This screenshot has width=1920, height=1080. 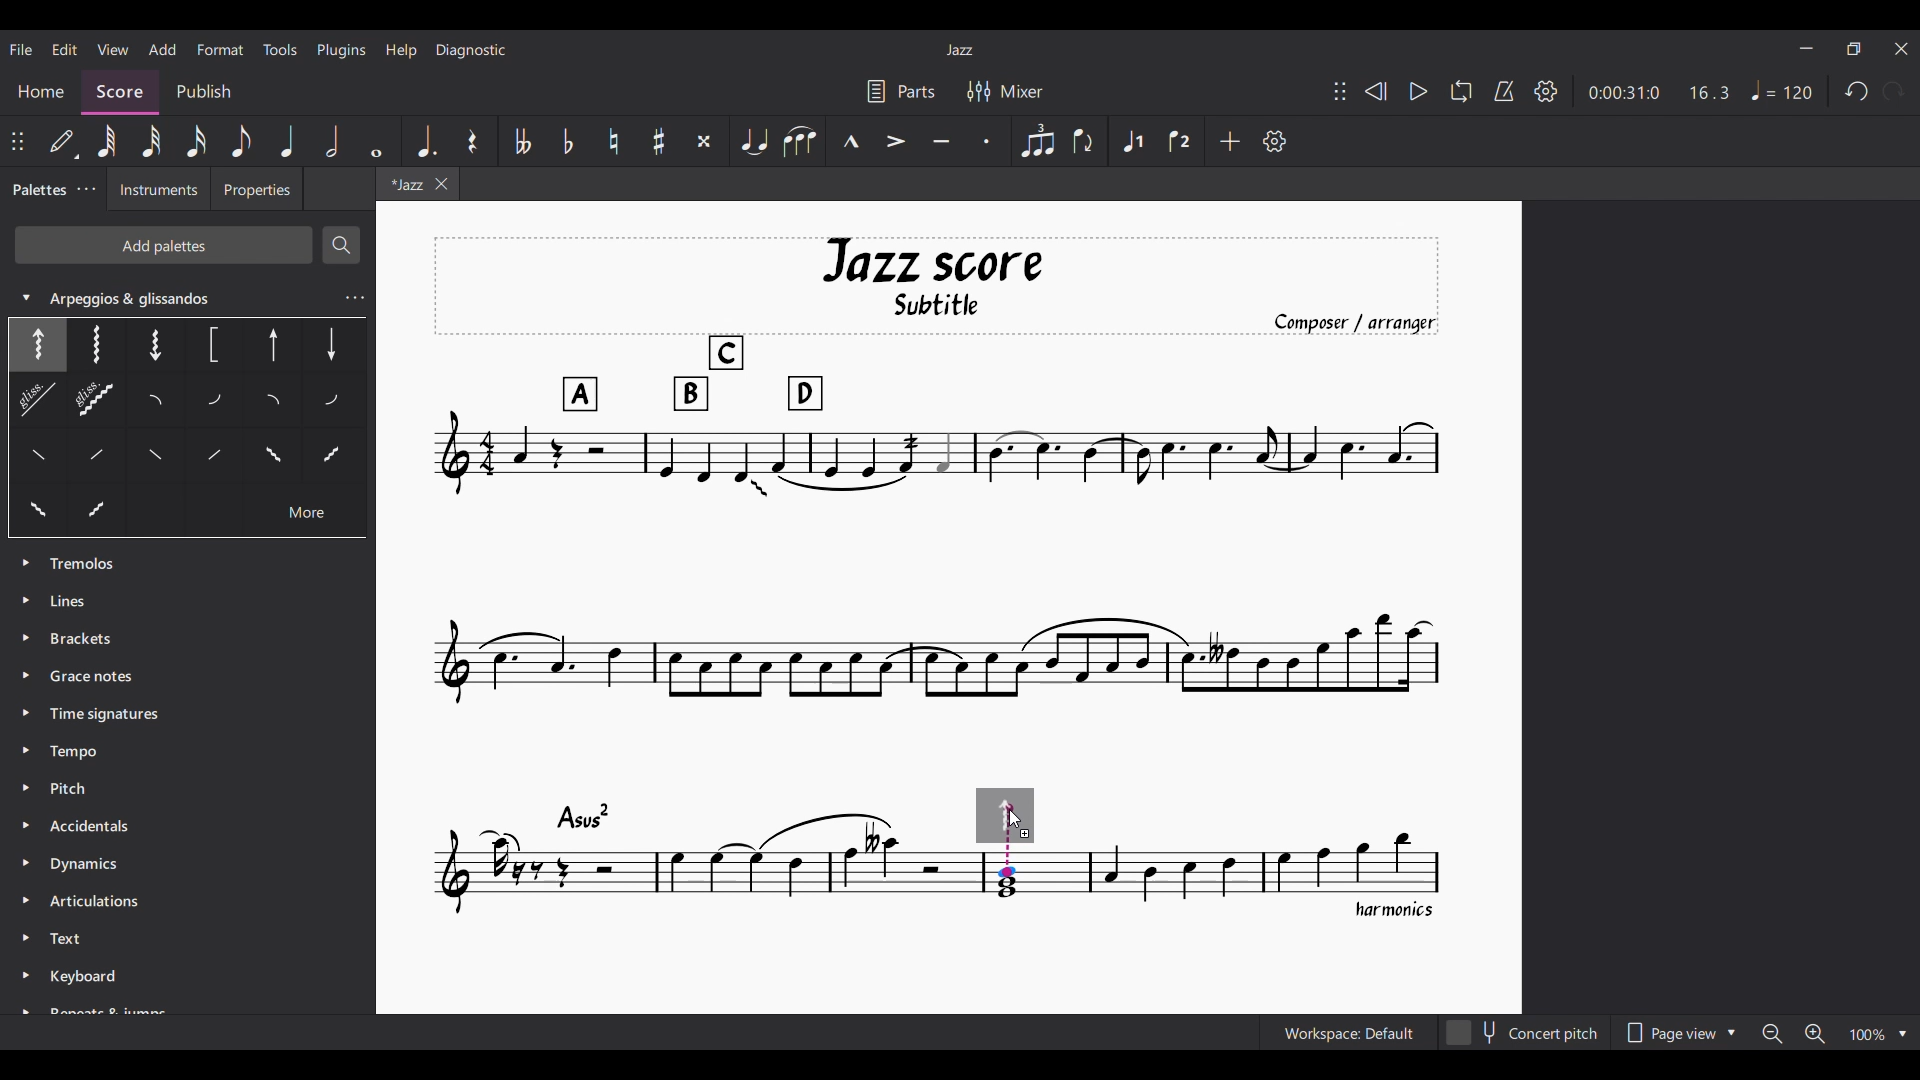 What do you see at coordinates (1376, 91) in the screenshot?
I see `Rewind` at bounding box center [1376, 91].